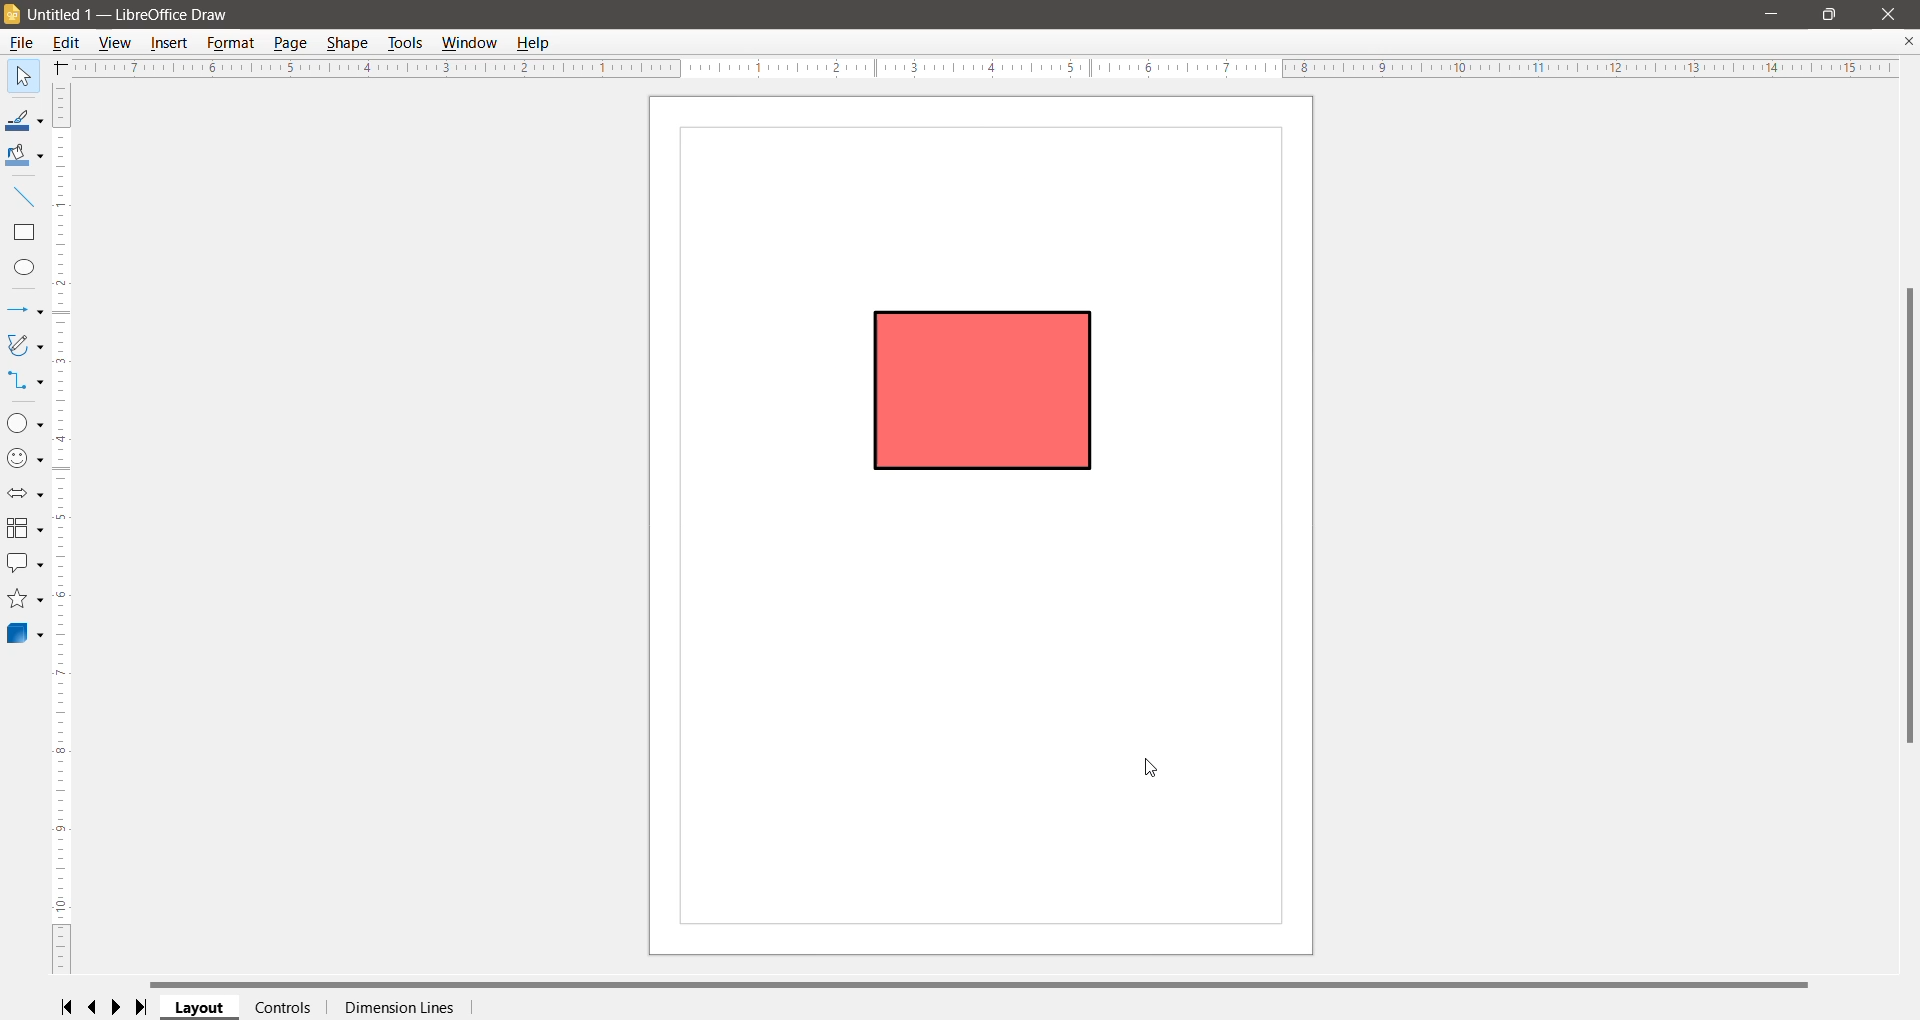 Image resolution: width=1920 pixels, height=1020 pixels. I want to click on Symbol Shapes, so click(25, 460).